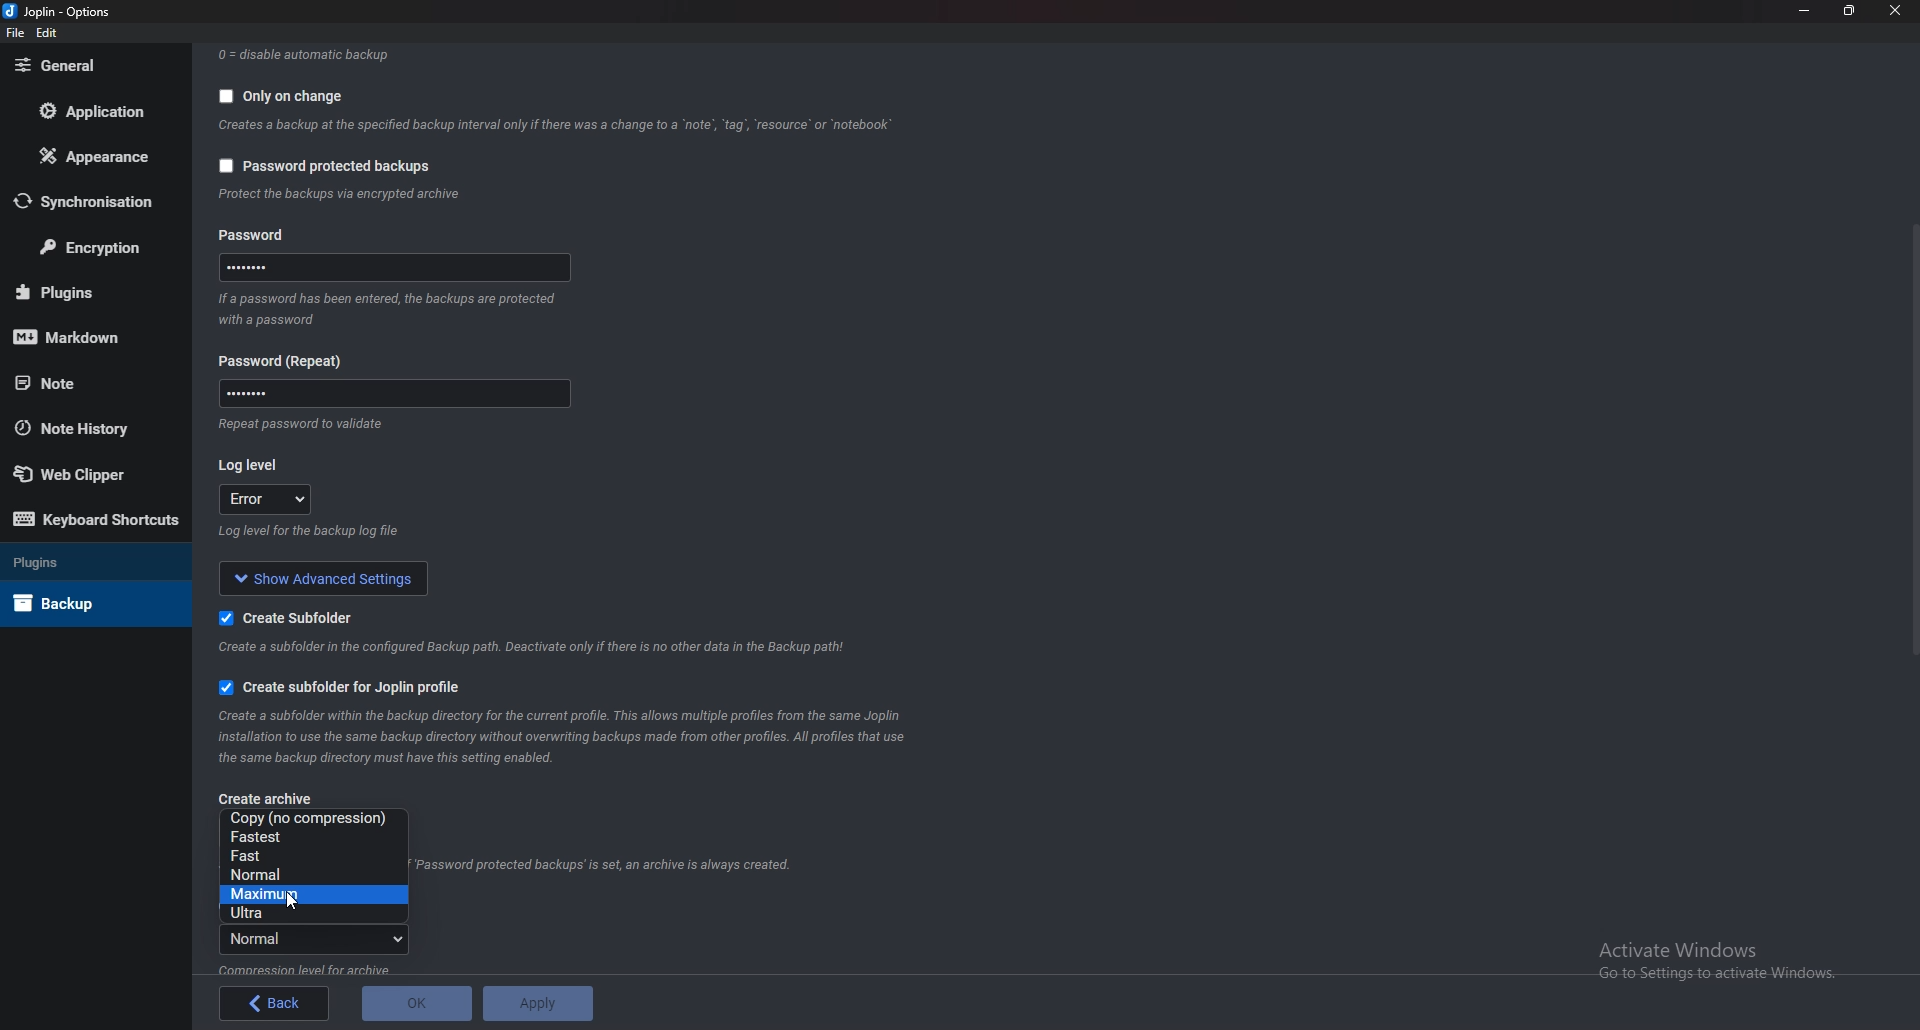  I want to click on Normal, so click(301, 875).